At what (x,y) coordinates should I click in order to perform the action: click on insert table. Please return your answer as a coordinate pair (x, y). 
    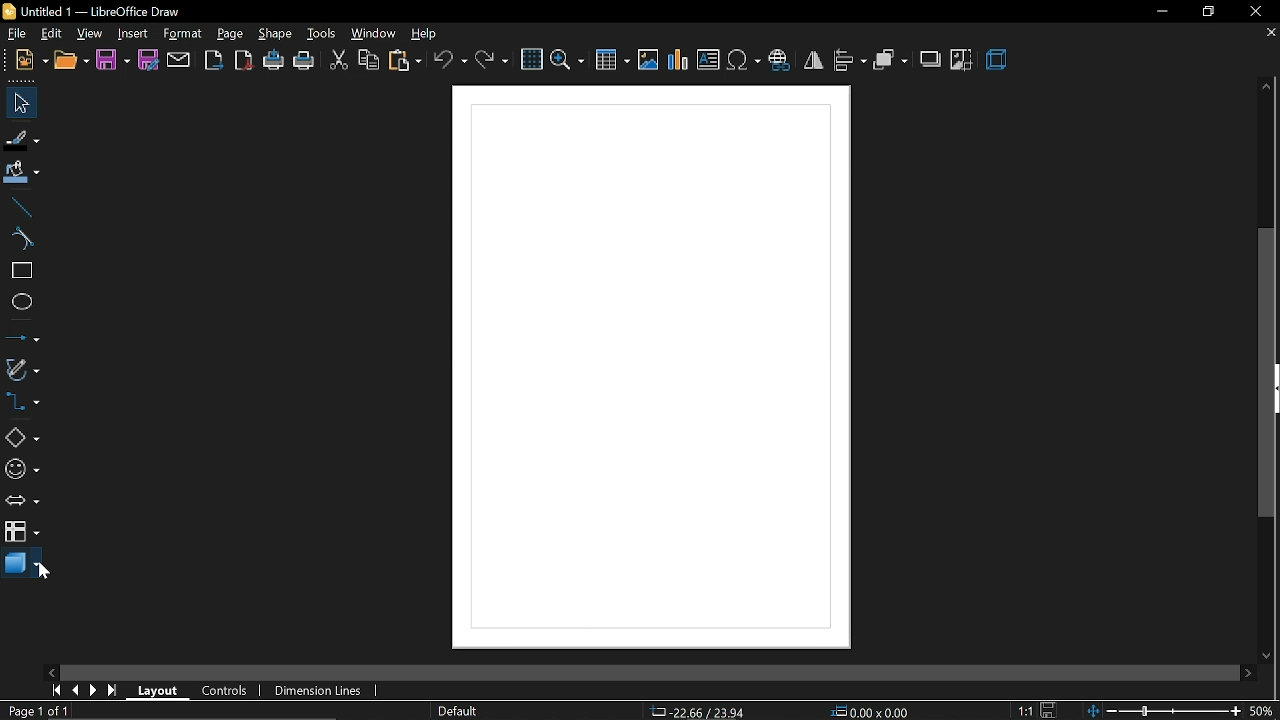
    Looking at the image, I should click on (612, 61).